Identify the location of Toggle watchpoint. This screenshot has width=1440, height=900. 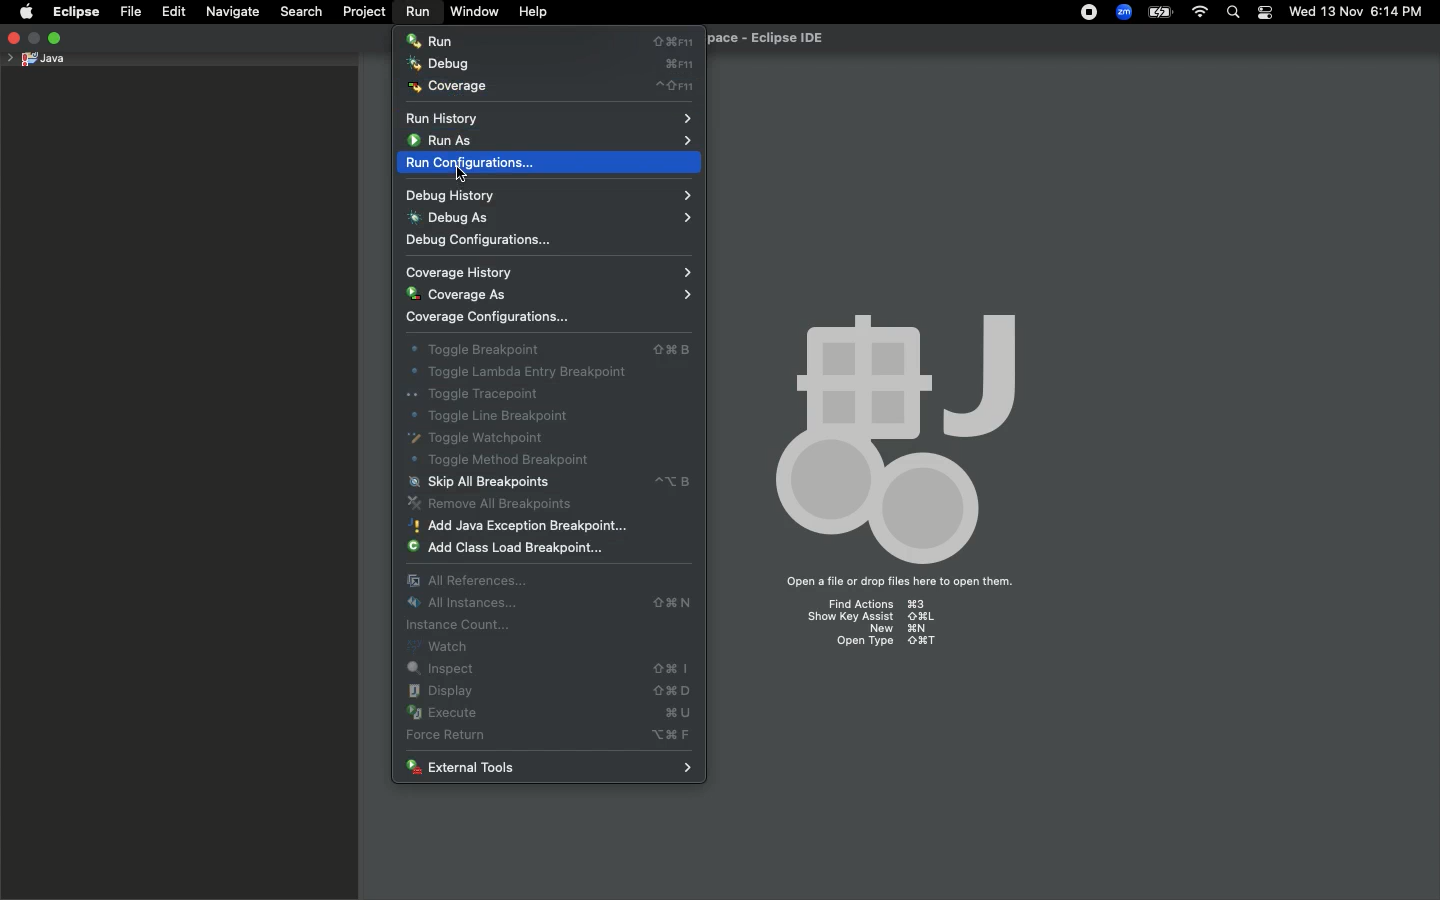
(478, 439).